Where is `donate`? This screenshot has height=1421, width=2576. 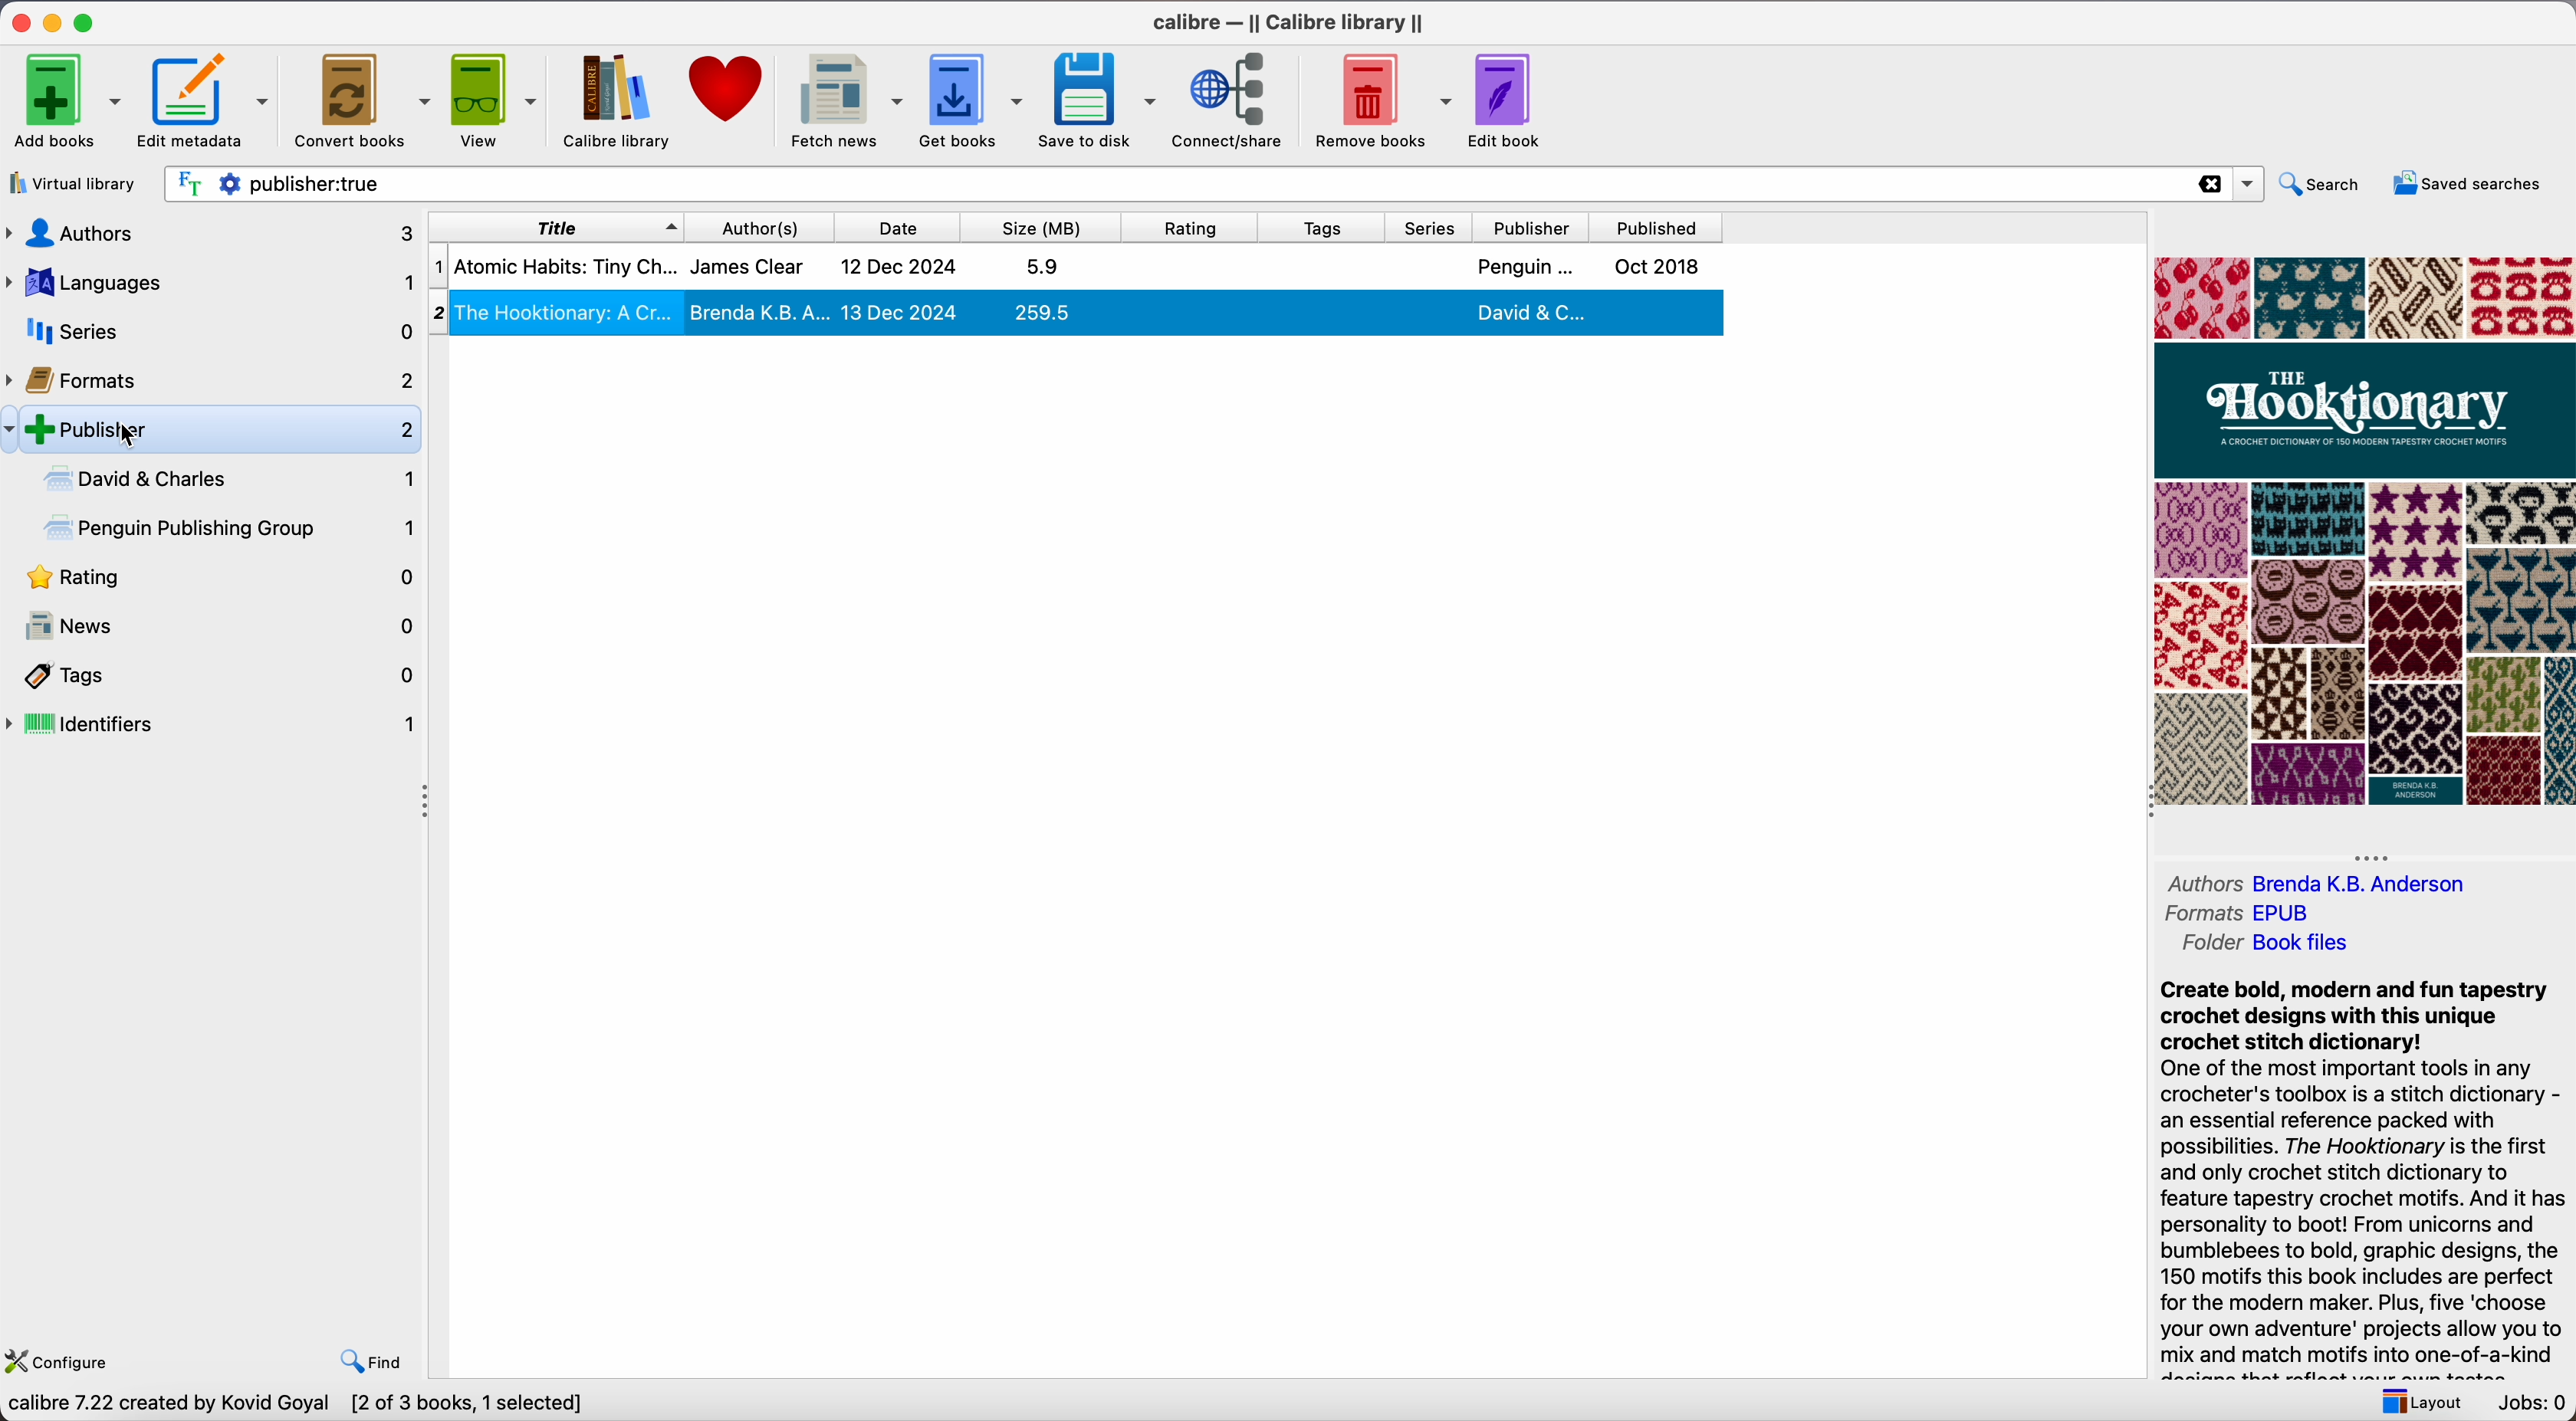 donate is located at coordinates (728, 91).